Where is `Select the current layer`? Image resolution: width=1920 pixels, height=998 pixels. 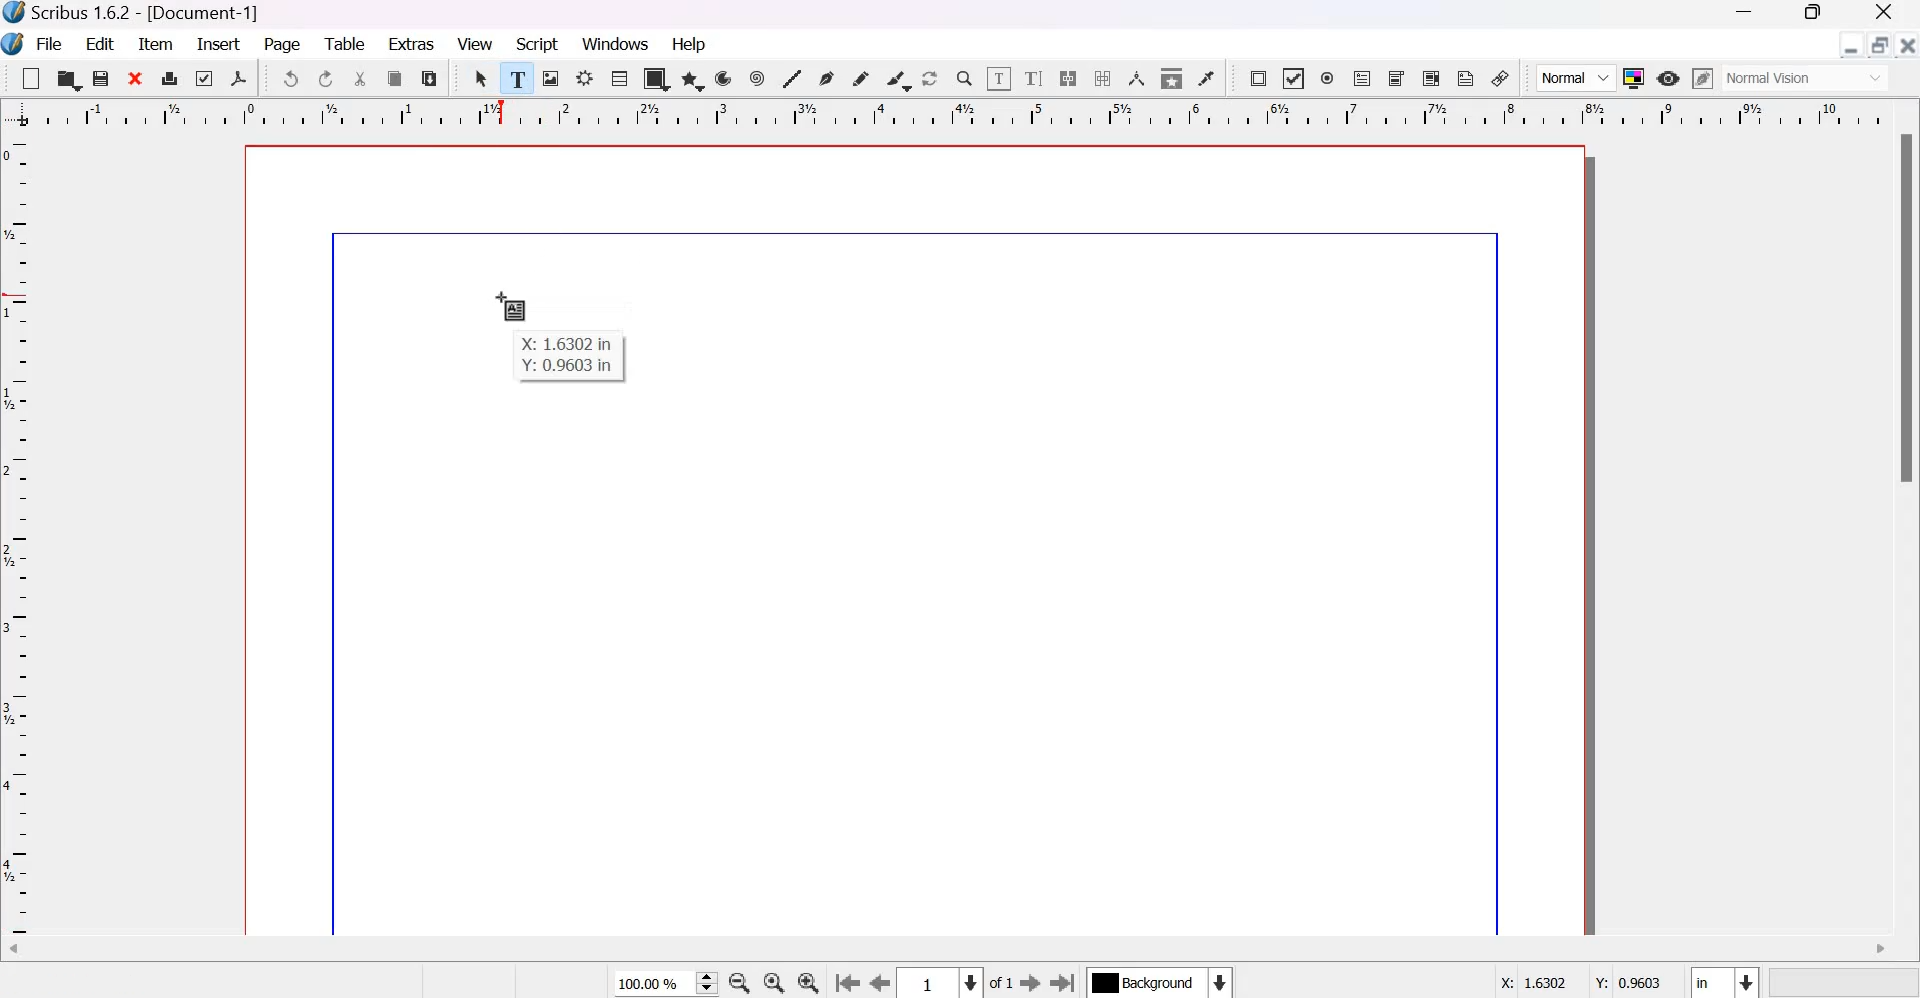
Select the current layer is located at coordinates (1158, 982).